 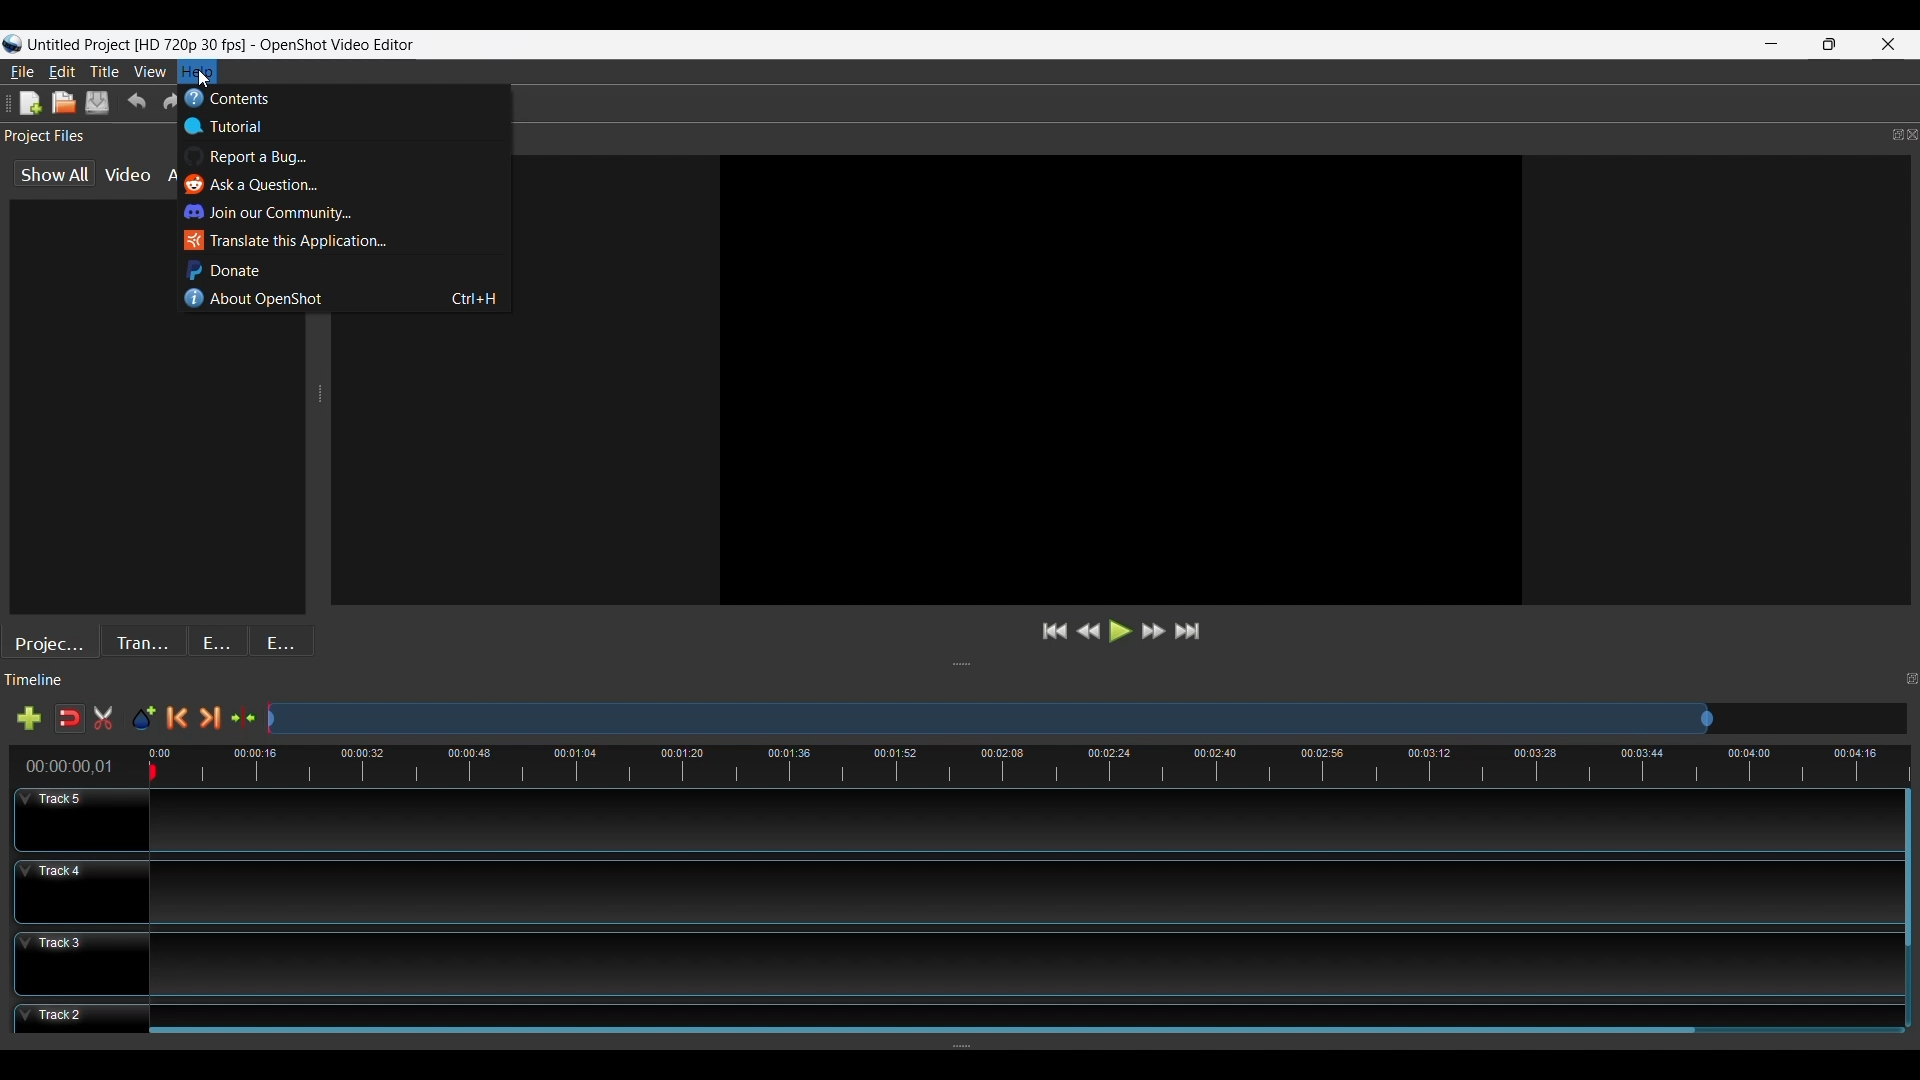 What do you see at coordinates (1024, 1007) in the screenshot?
I see `Track Panel` at bounding box center [1024, 1007].